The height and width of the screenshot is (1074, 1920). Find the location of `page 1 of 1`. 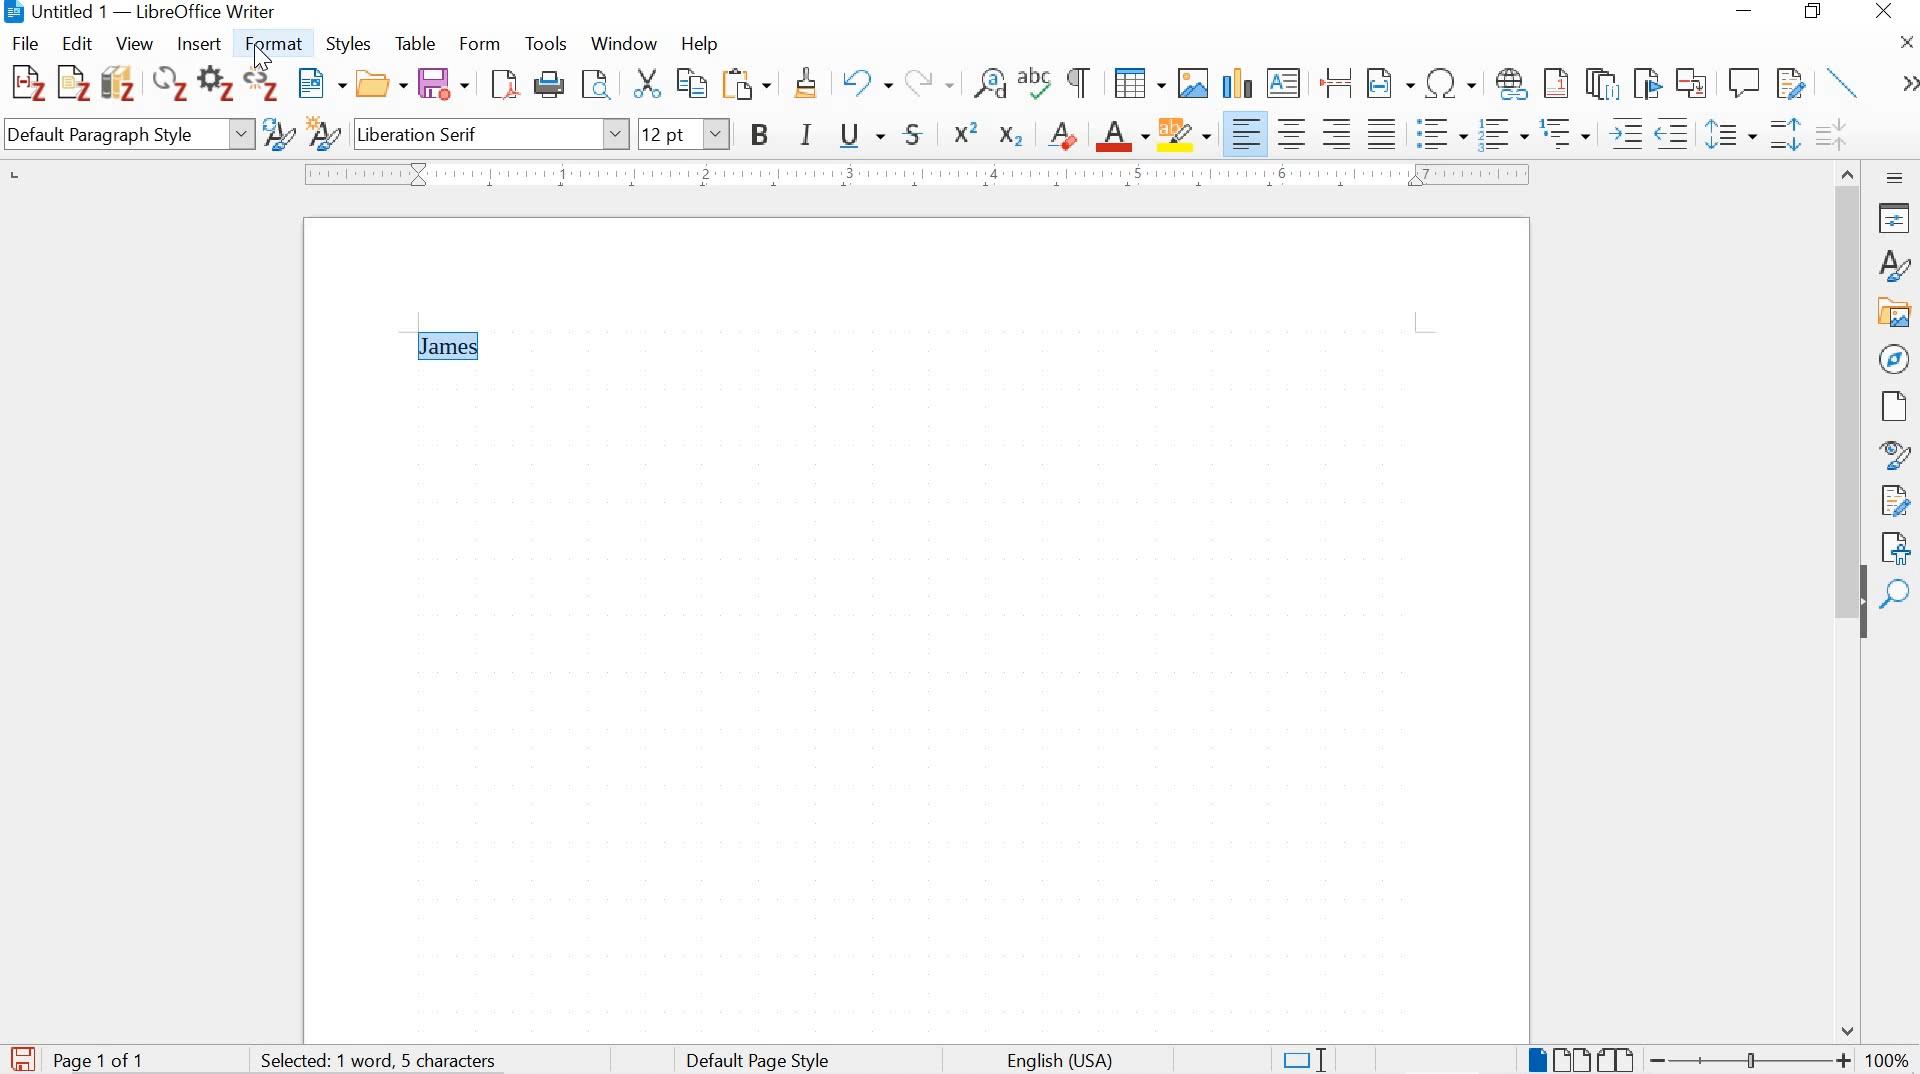

page 1 of 1 is located at coordinates (102, 1059).